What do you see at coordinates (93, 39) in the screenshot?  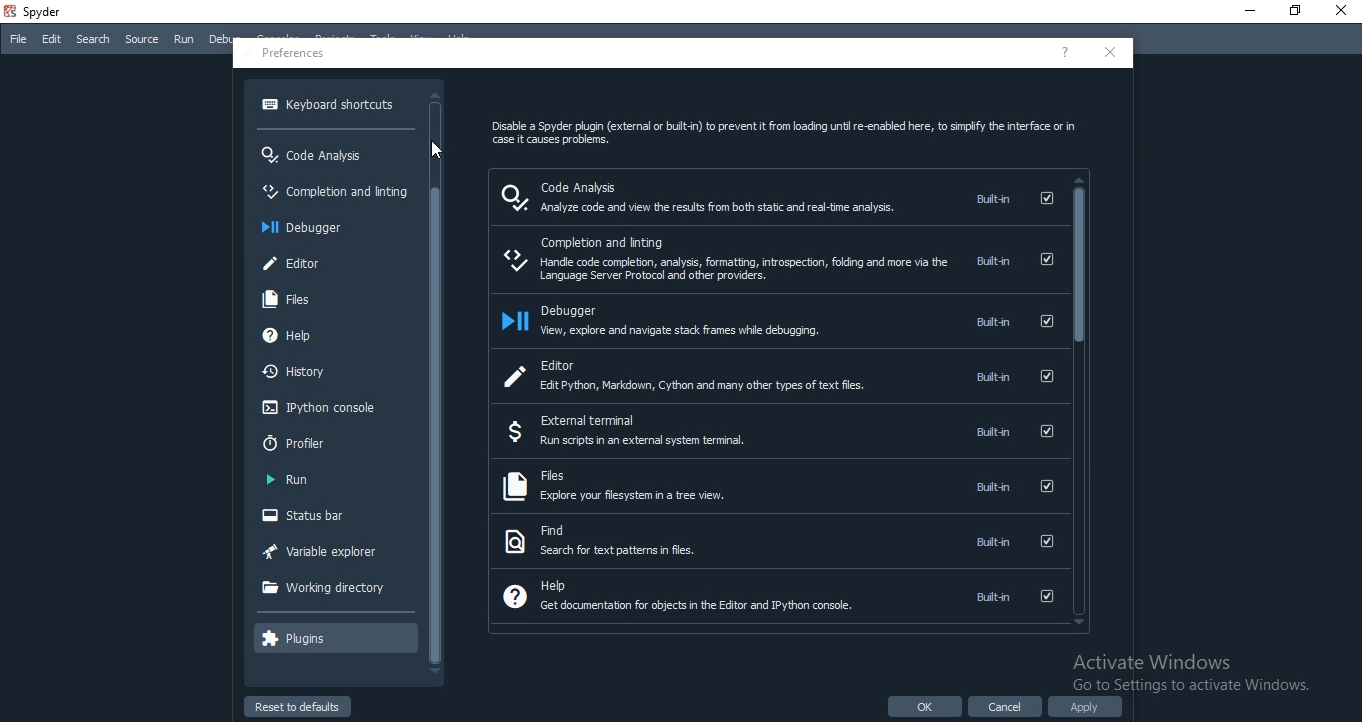 I see `Search` at bounding box center [93, 39].